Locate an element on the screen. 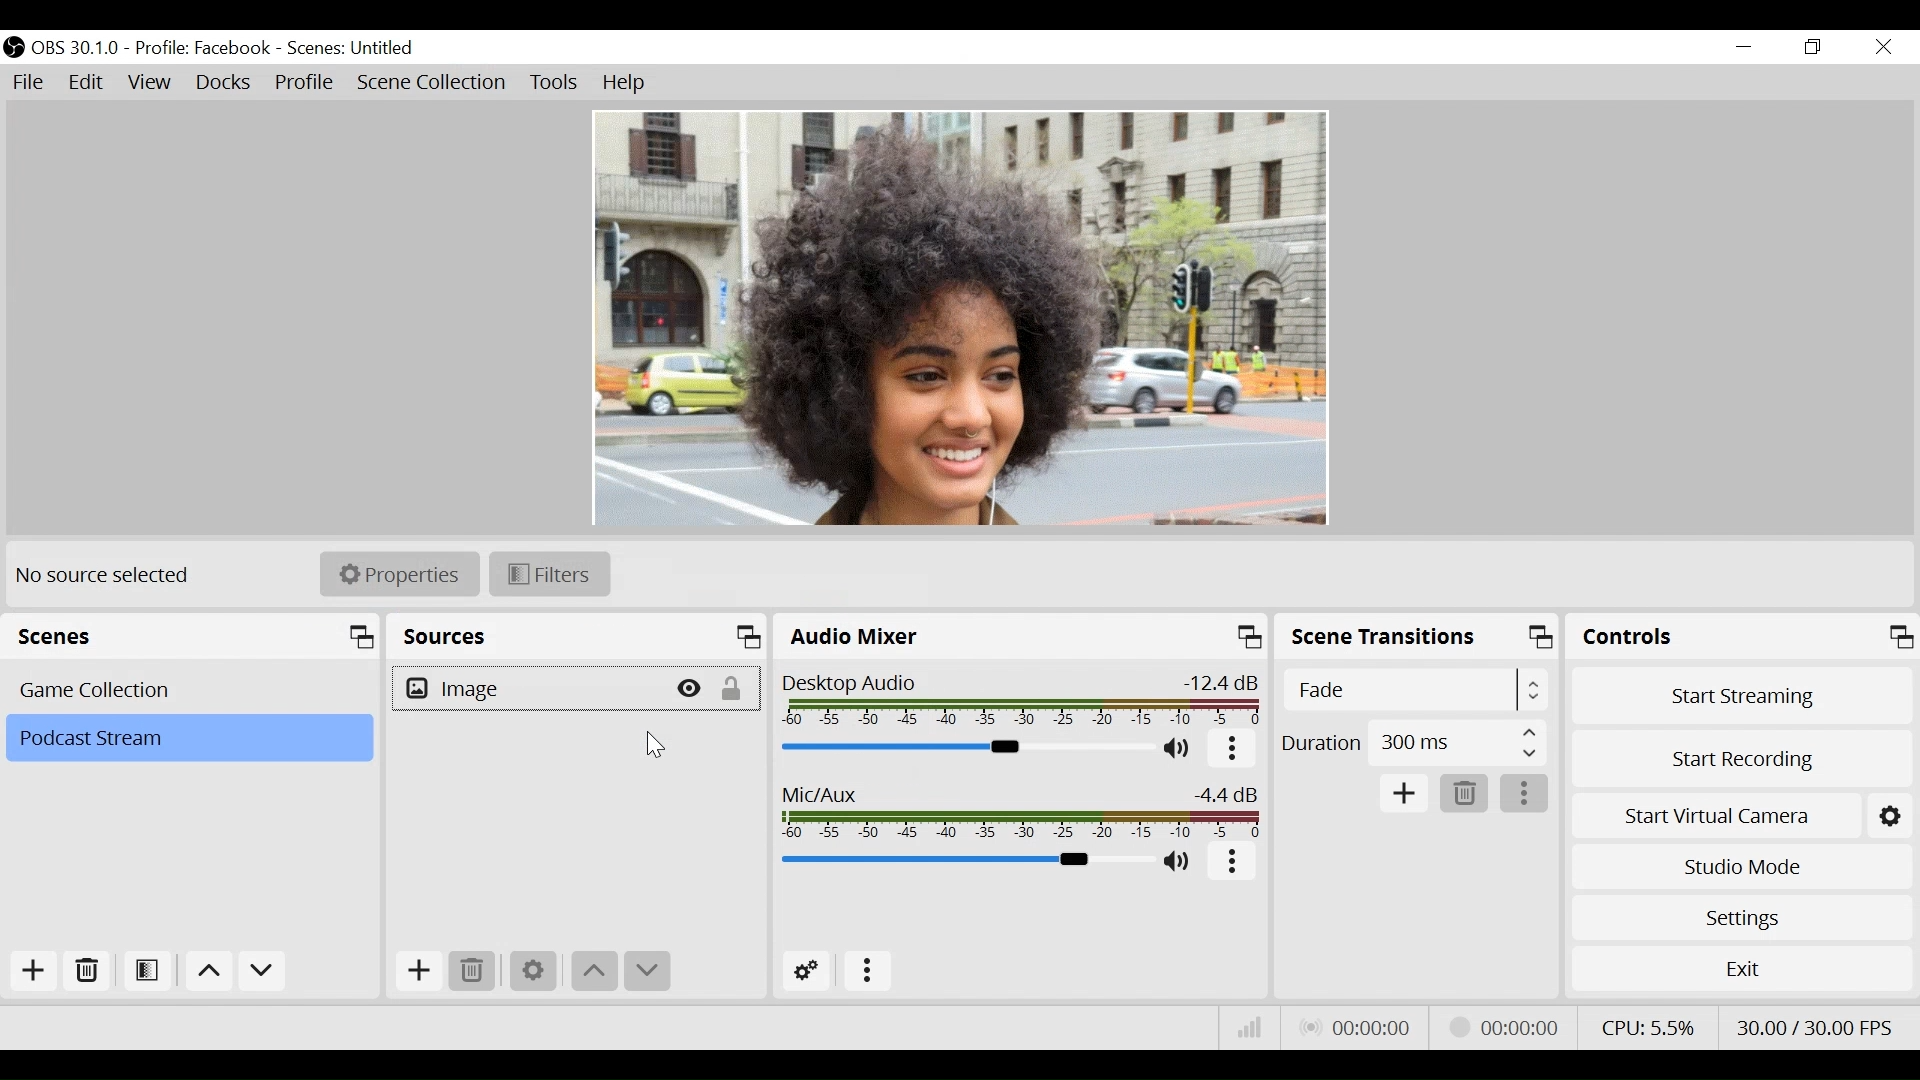 This screenshot has height=1080, width=1920. Move down is located at coordinates (265, 971).